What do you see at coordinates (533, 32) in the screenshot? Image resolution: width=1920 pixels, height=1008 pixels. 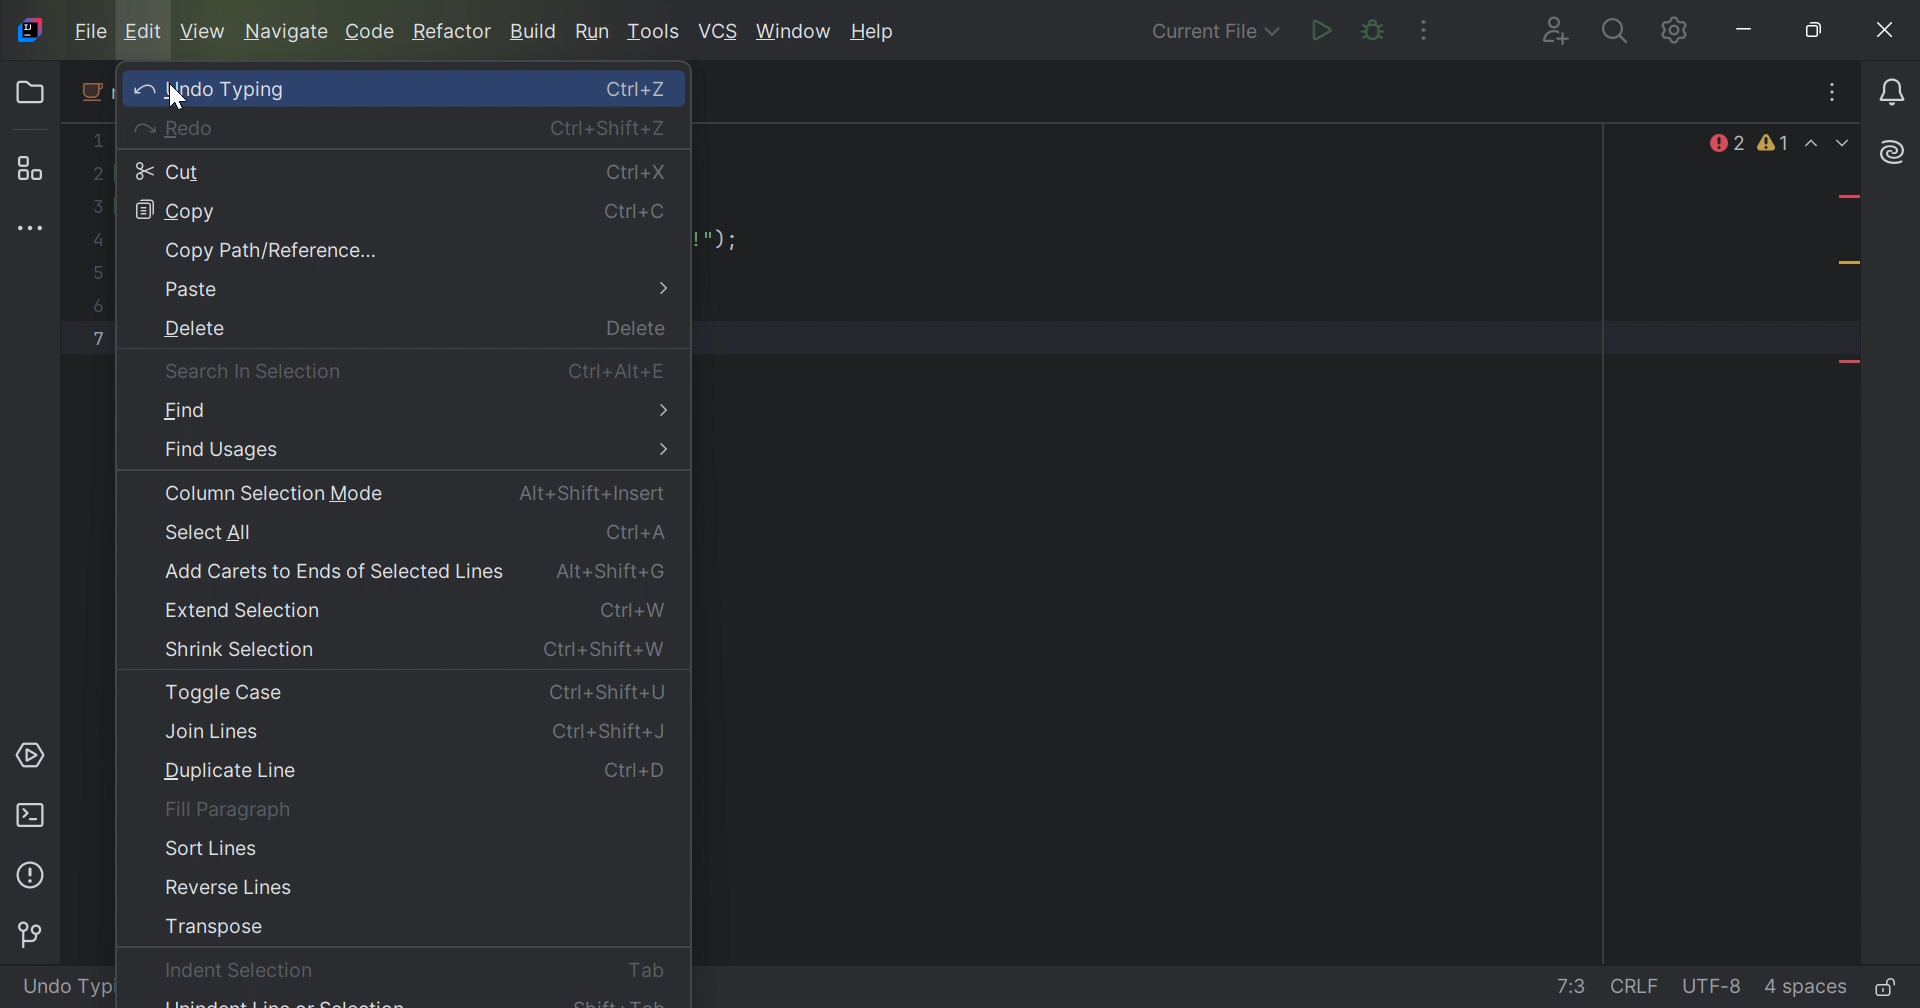 I see `Build` at bounding box center [533, 32].